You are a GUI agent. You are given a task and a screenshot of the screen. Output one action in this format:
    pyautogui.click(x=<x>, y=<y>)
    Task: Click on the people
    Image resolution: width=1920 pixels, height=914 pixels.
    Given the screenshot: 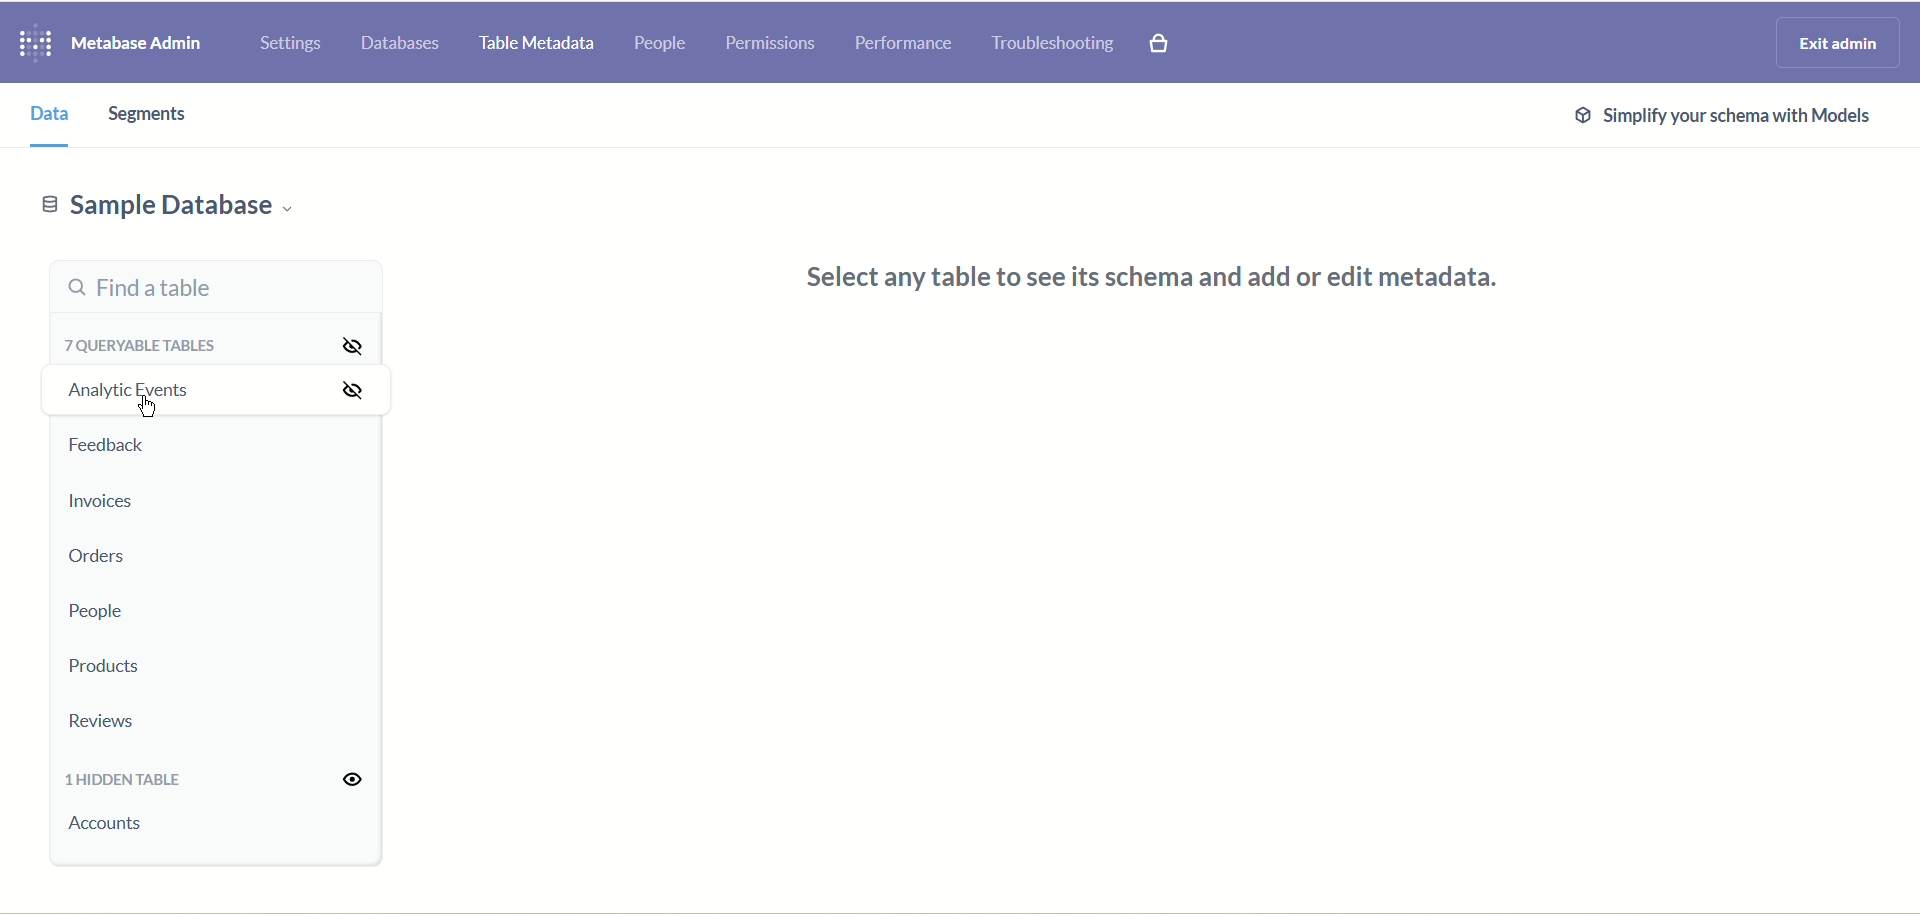 What is the action you would take?
    pyautogui.click(x=659, y=45)
    